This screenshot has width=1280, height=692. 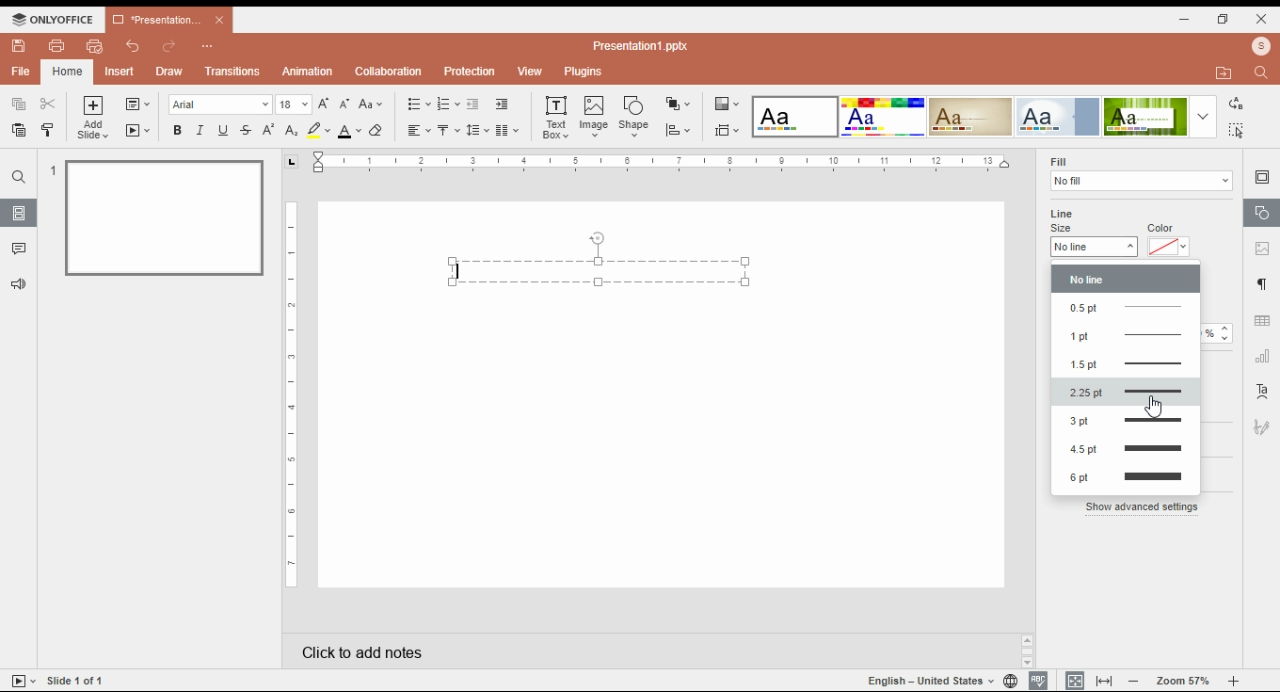 I want to click on insert shape, so click(x=633, y=115).